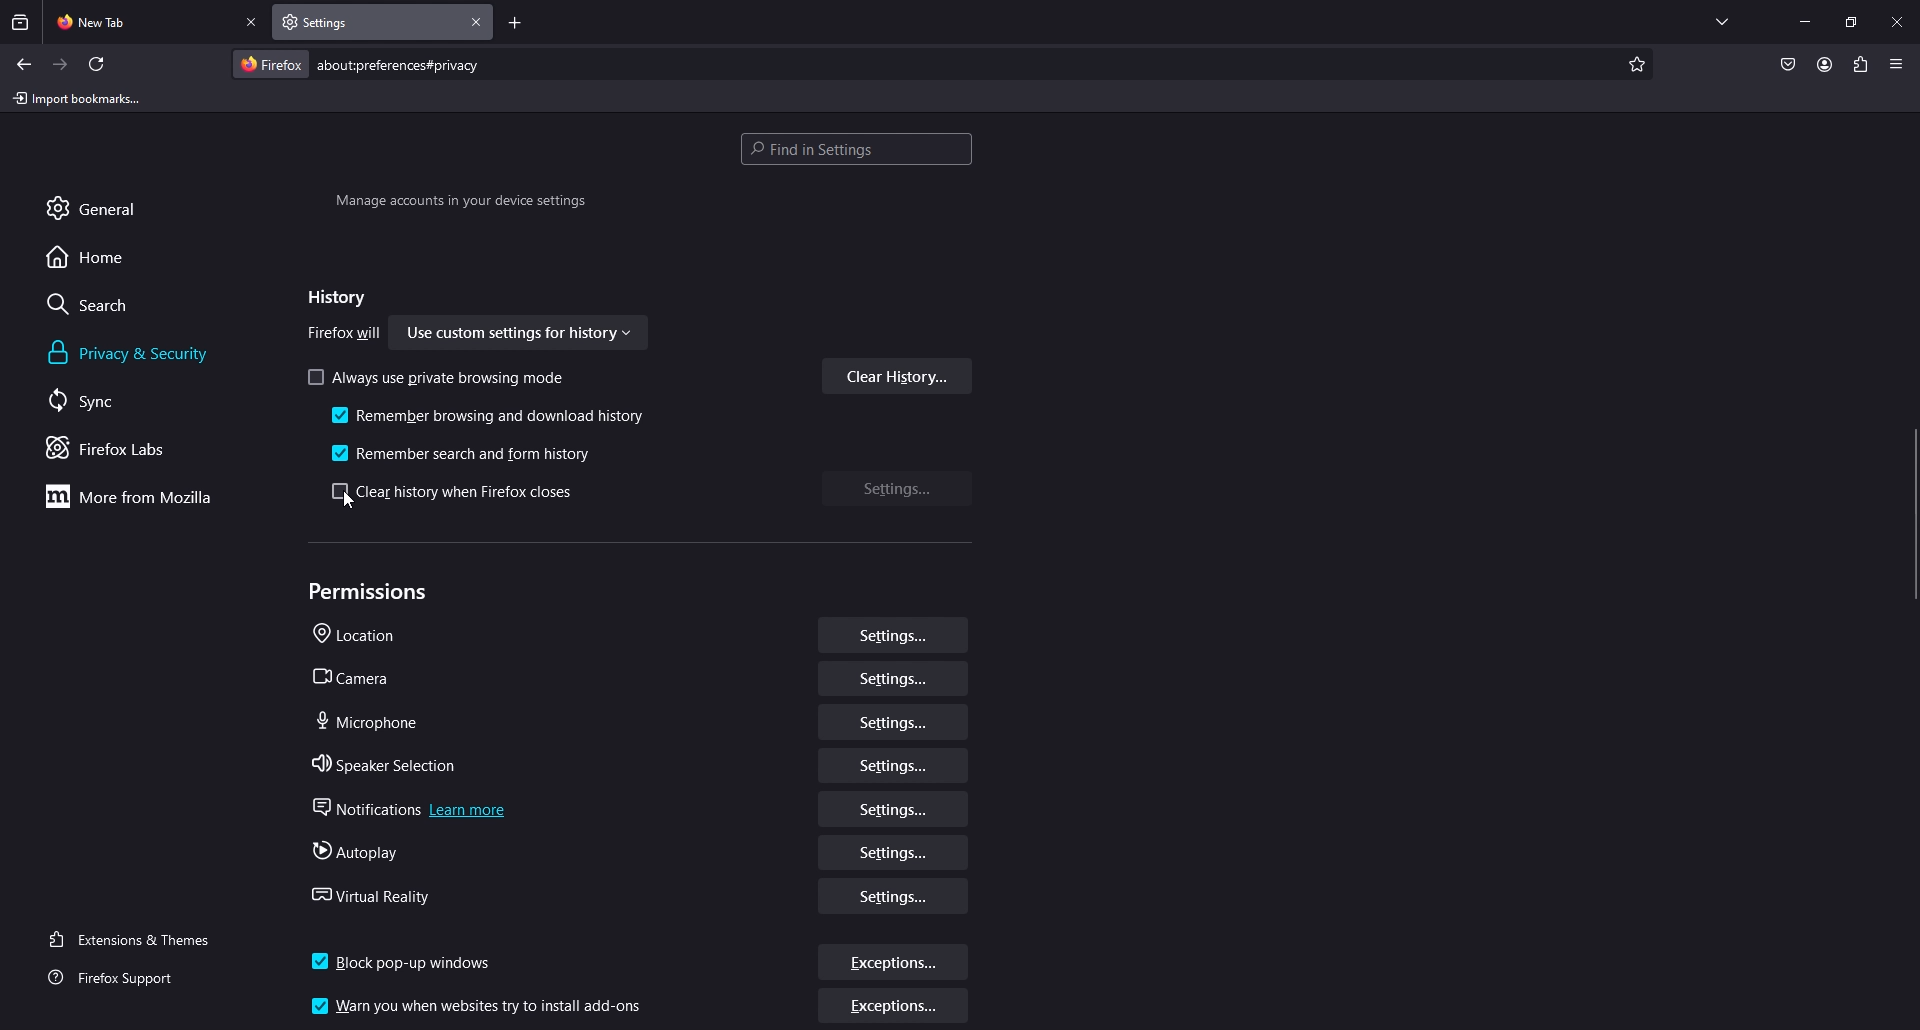 Image resolution: width=1920 pixels, height=1030 pixels. I want to click on settings, so click(899, 487).